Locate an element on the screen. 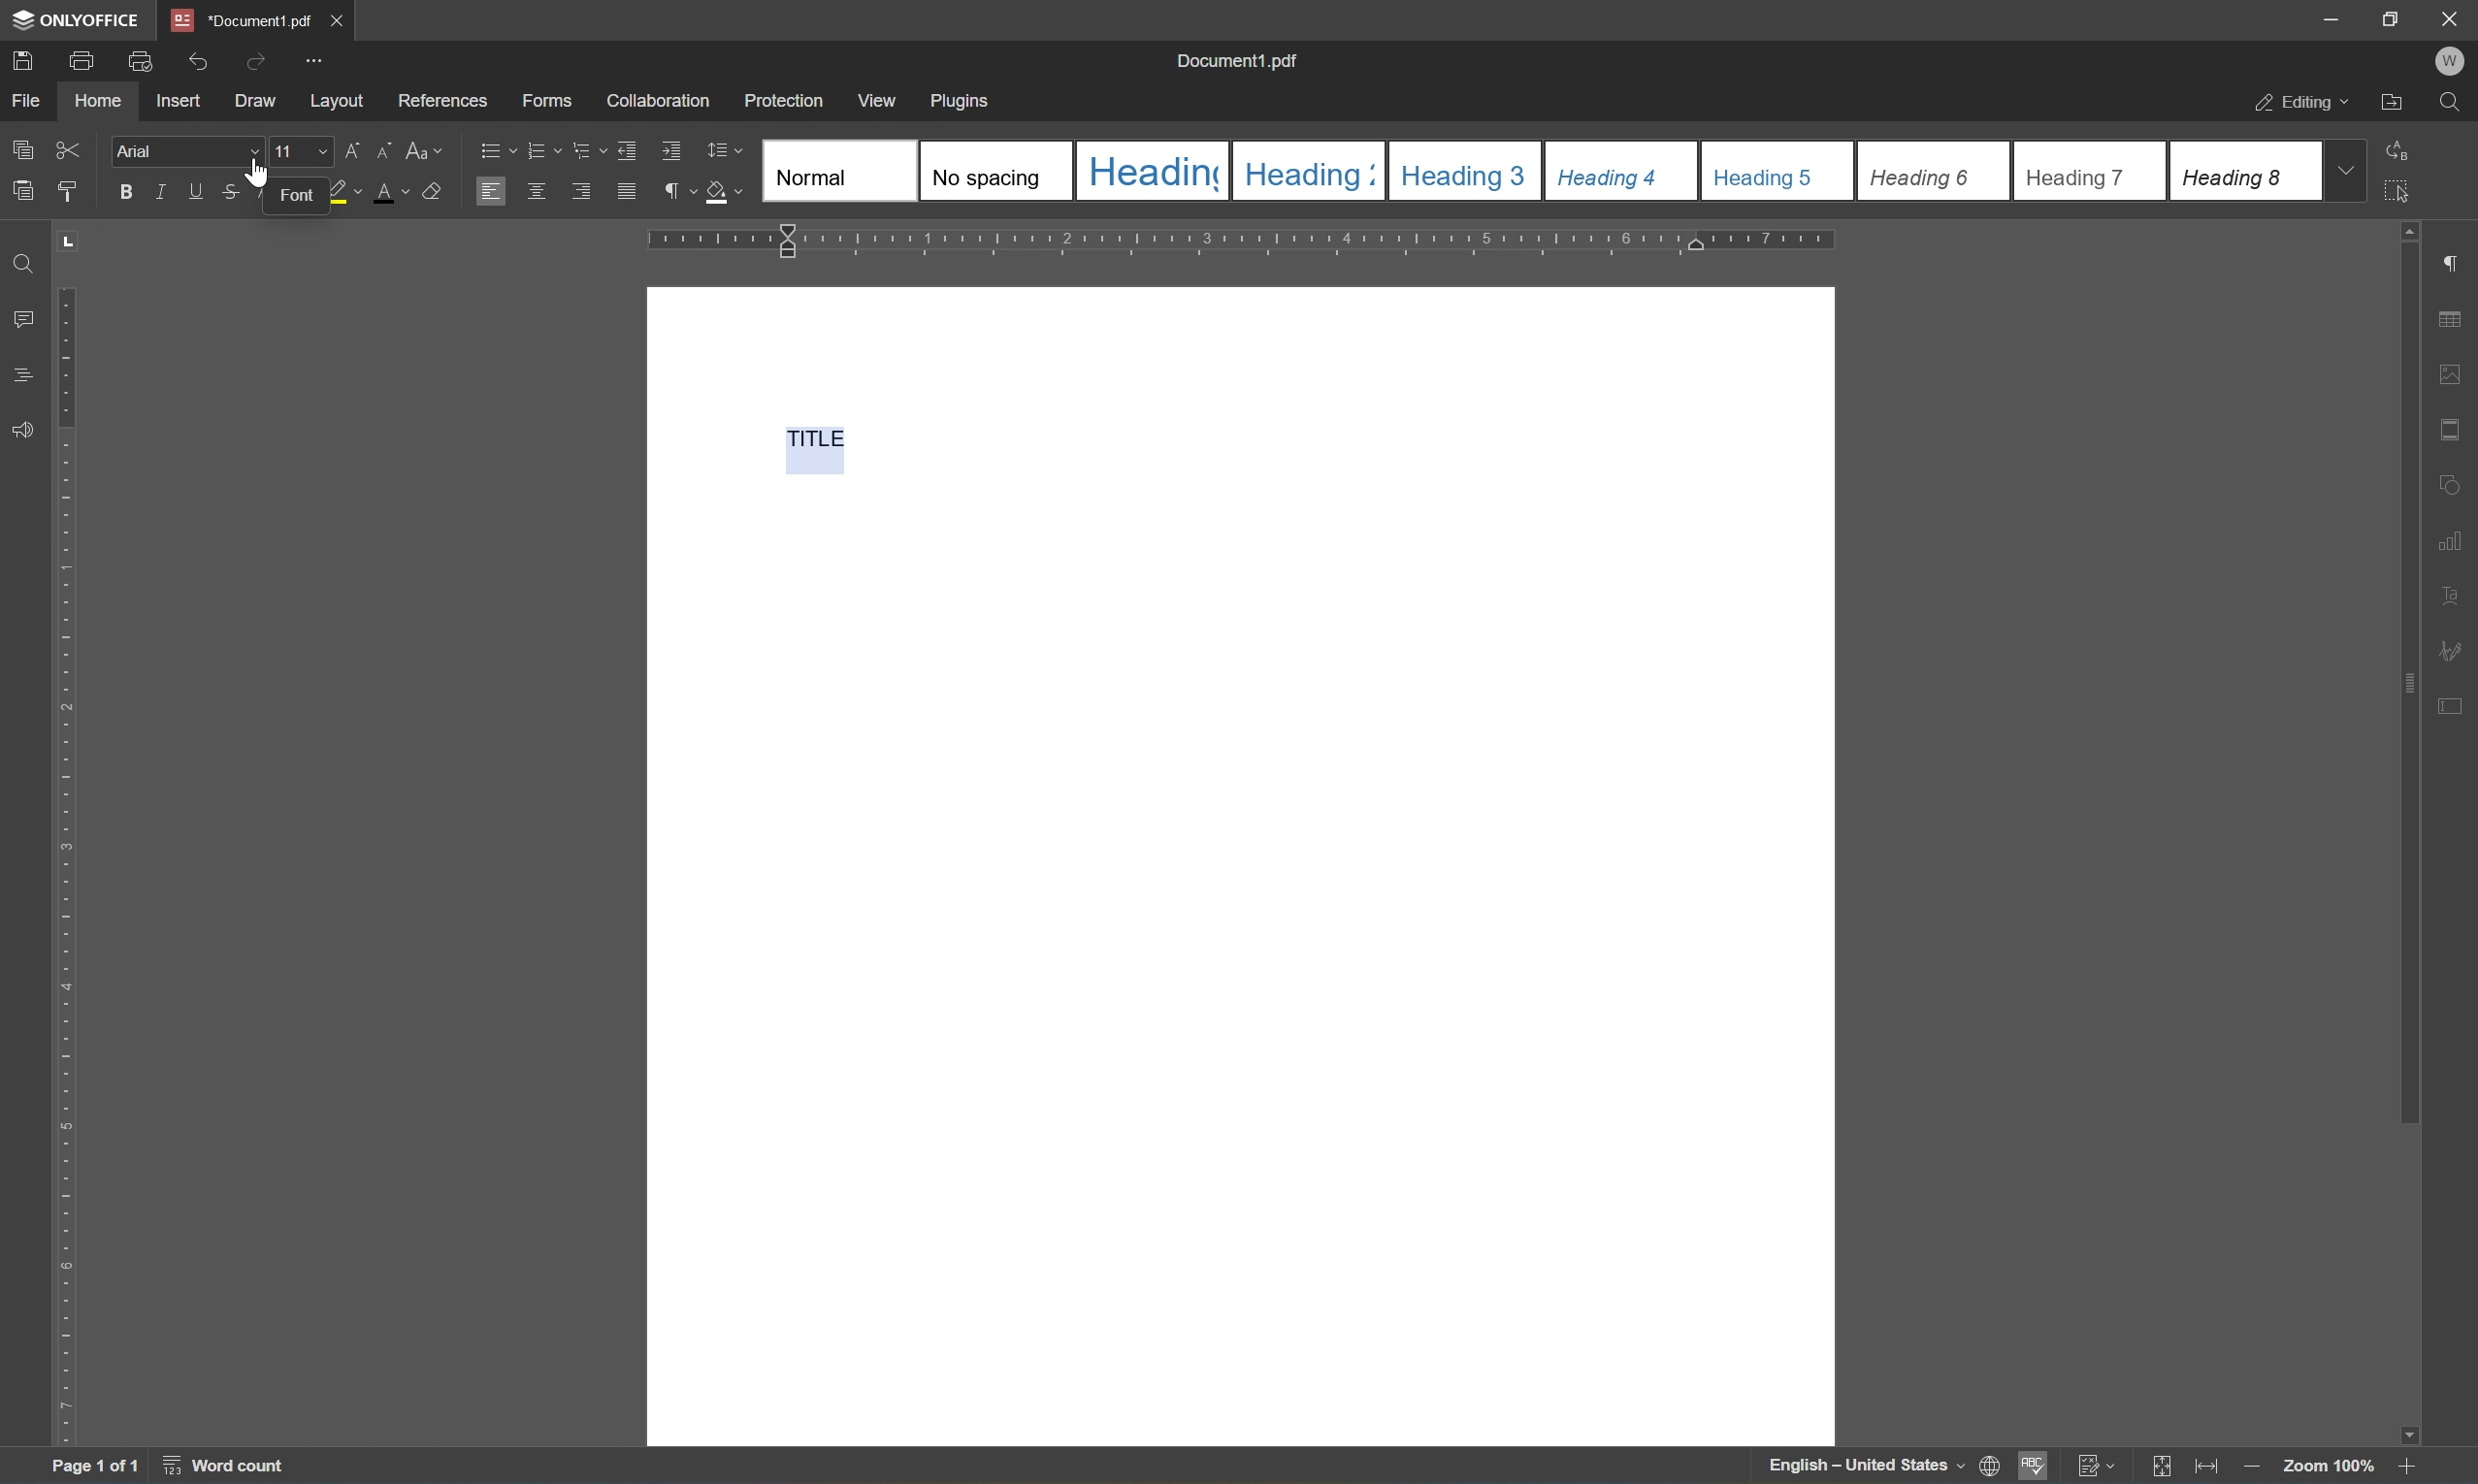 The width and height of the screenshot is (2478, 1484). header & footer settings is located at coordinates (2455, 430).